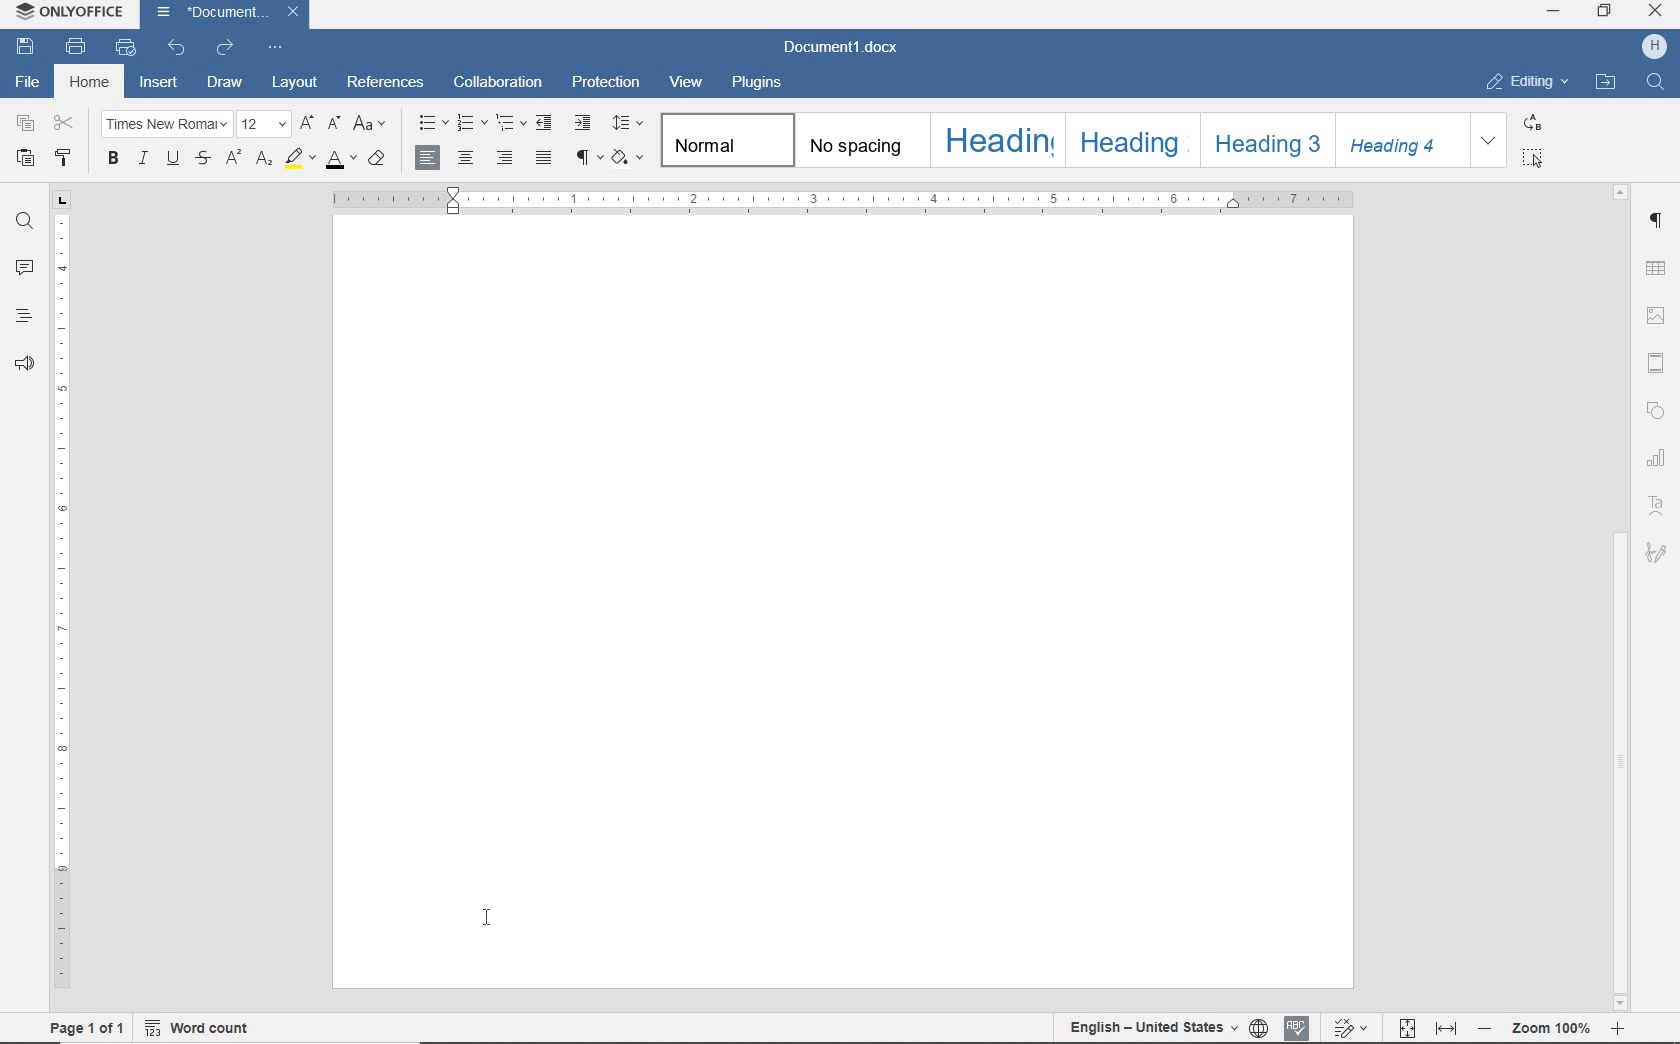 The height and width of the screenshot is (1044, 1680). What do you see at coordinates (1659, 554) in the screenshot?
I see `signature` at bounding box center [1659, 554].